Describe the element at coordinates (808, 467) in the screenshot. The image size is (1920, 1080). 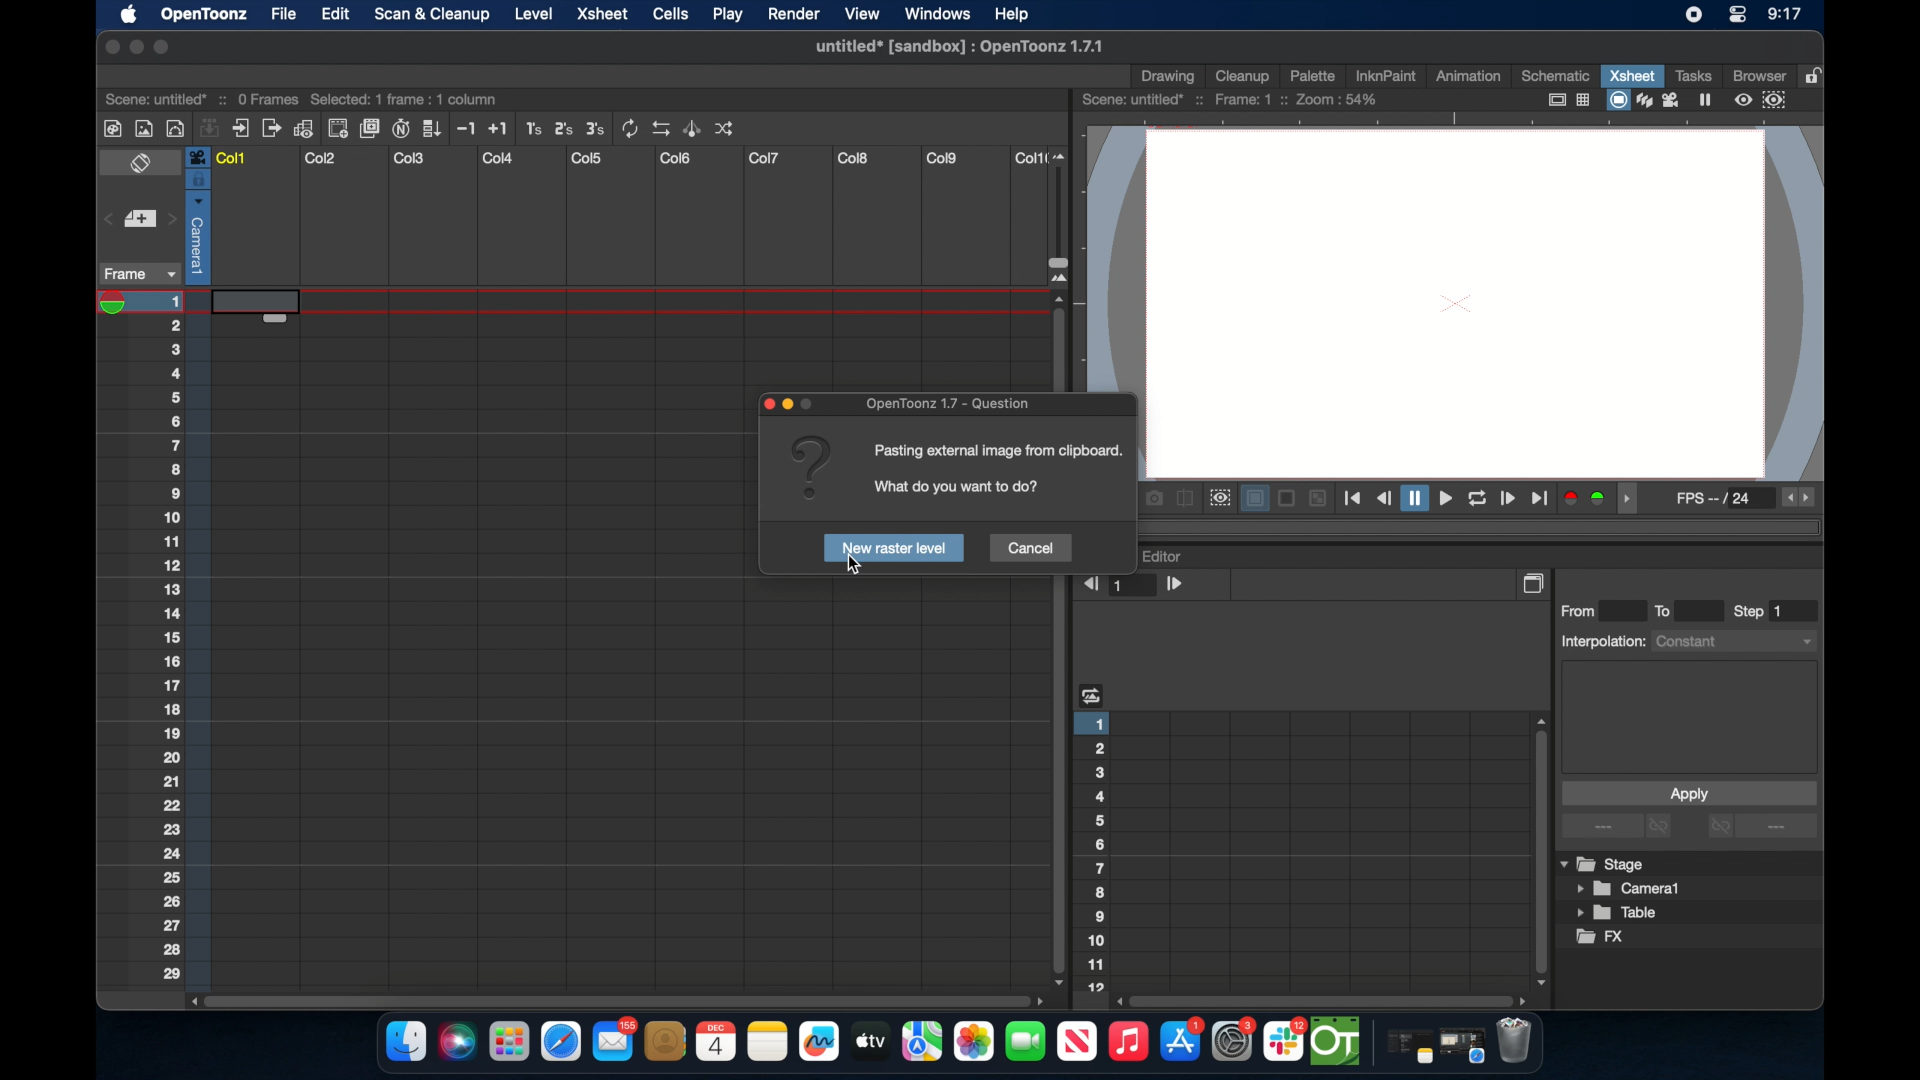
I see `question mark` at that location.